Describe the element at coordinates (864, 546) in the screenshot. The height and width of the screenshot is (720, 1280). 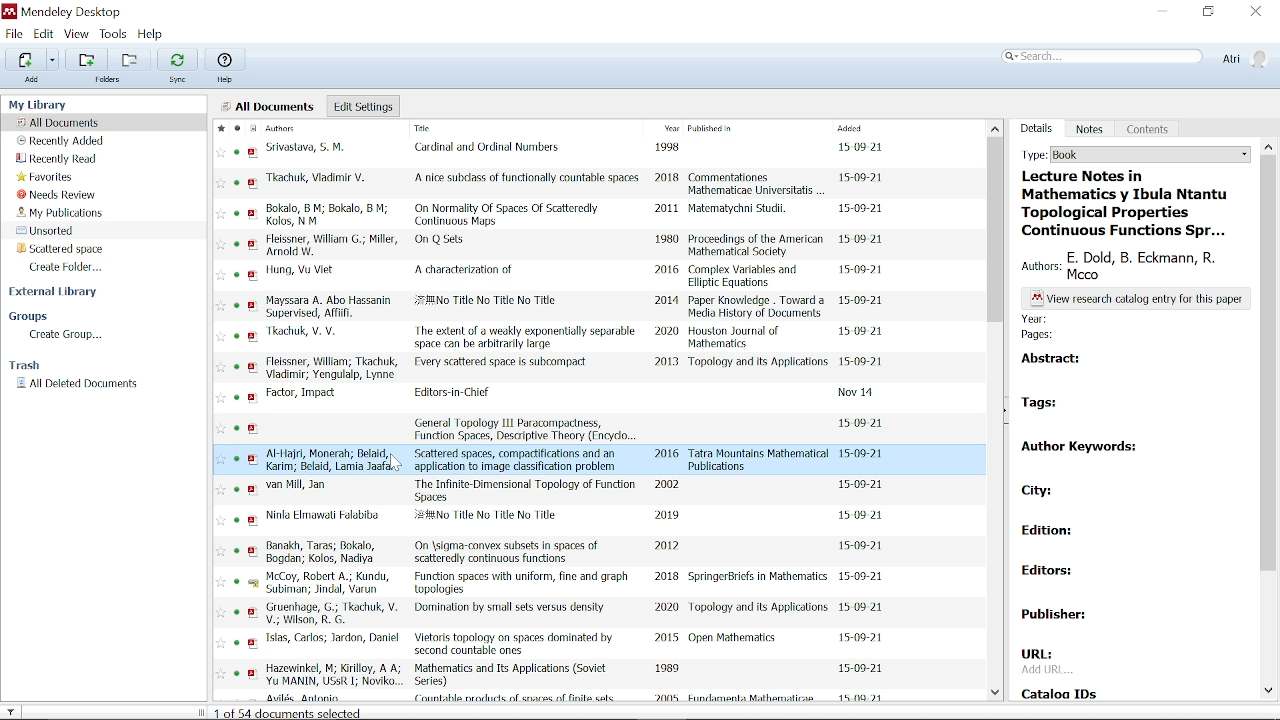
I see `date` at that location.